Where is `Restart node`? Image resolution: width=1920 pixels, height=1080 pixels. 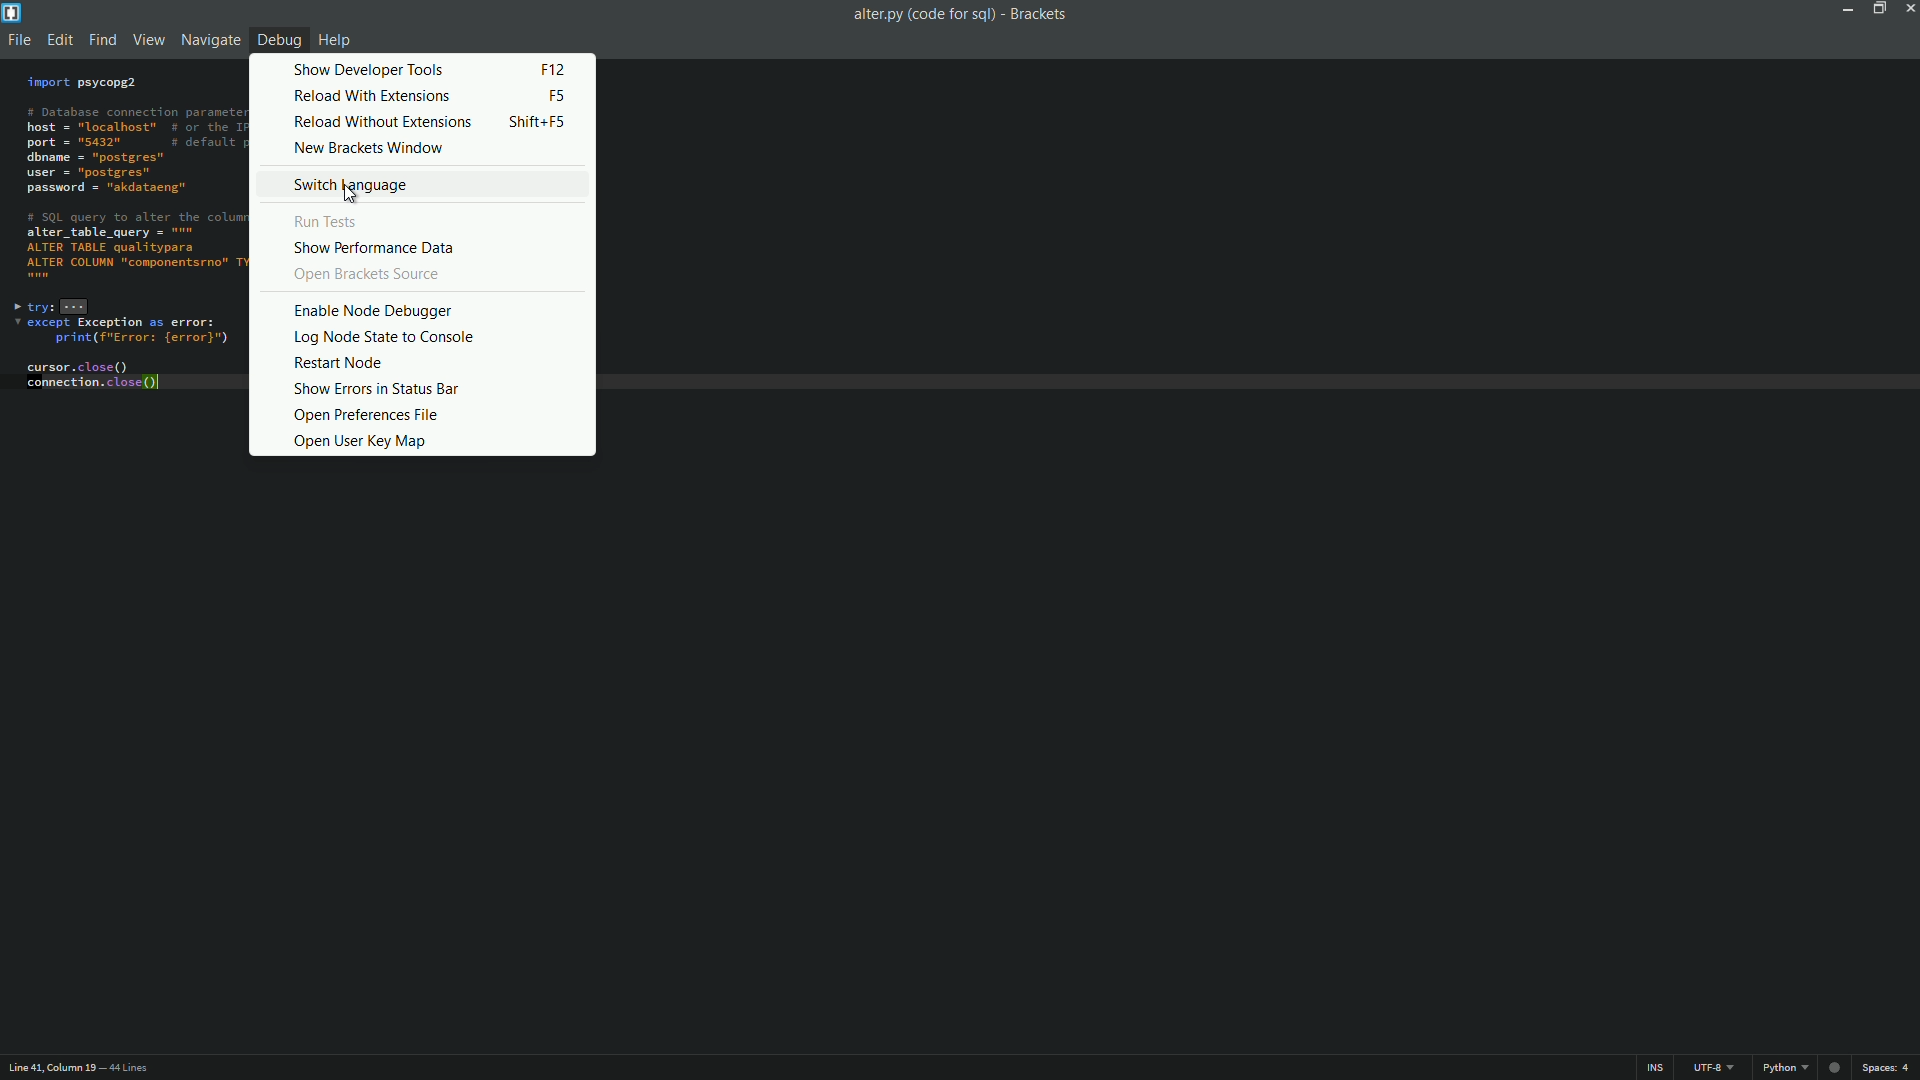 Restart node is located at coordinates (342, 363).